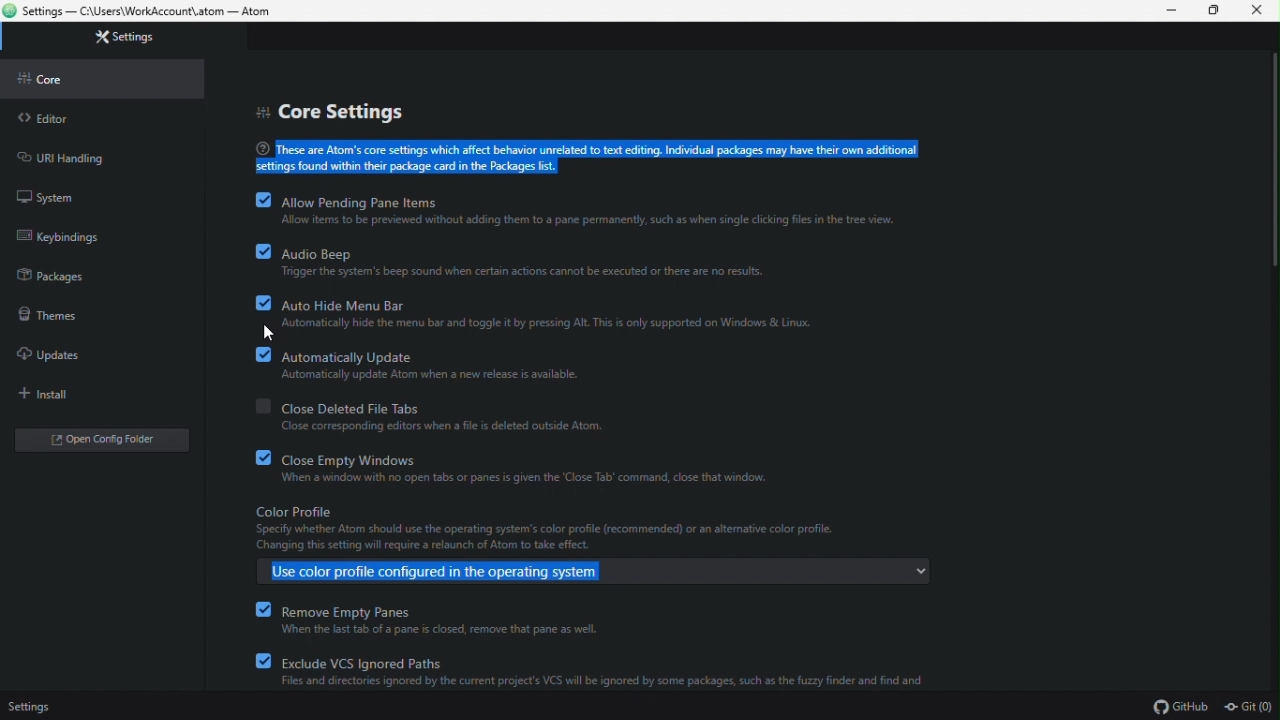  Describe the element at coordinates (54, 278) in the screenshot. I see `packages` at that location.